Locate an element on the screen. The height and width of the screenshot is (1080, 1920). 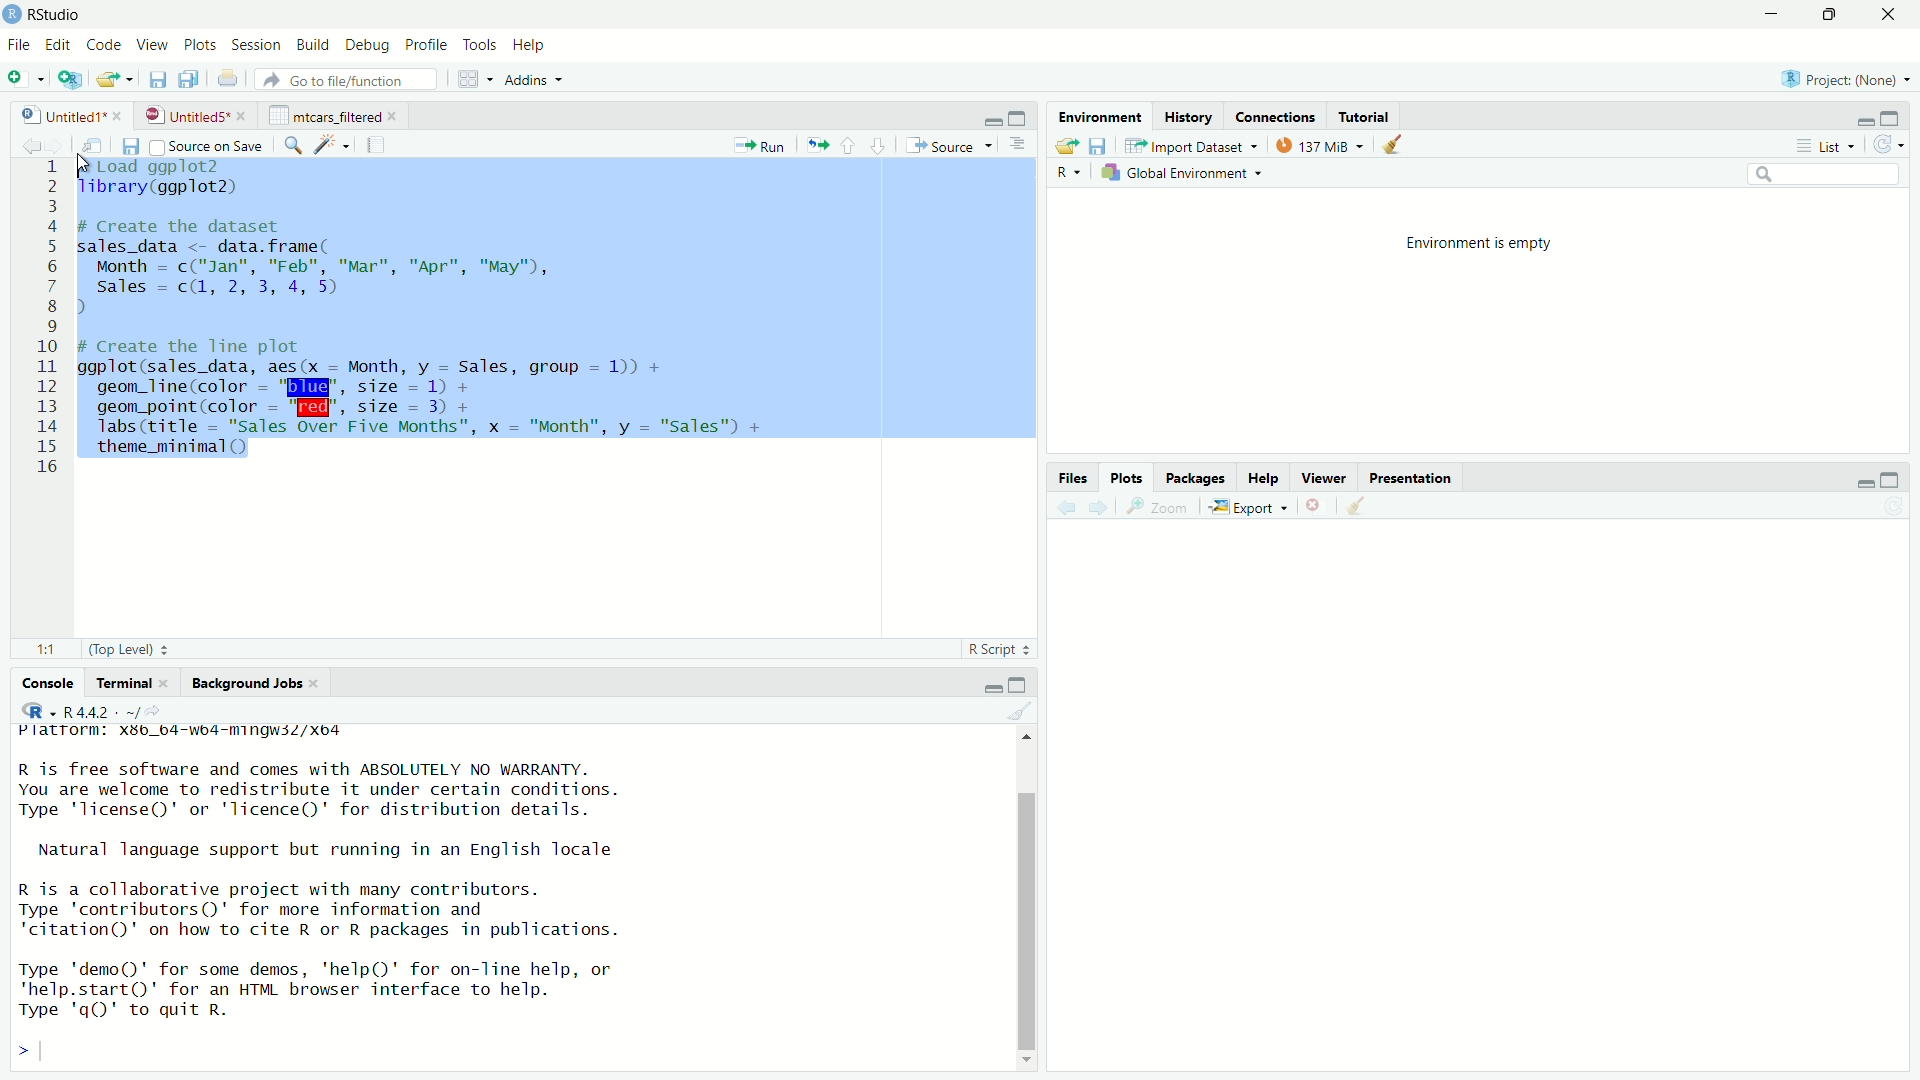
open file is located at coordinates (1065, 147).